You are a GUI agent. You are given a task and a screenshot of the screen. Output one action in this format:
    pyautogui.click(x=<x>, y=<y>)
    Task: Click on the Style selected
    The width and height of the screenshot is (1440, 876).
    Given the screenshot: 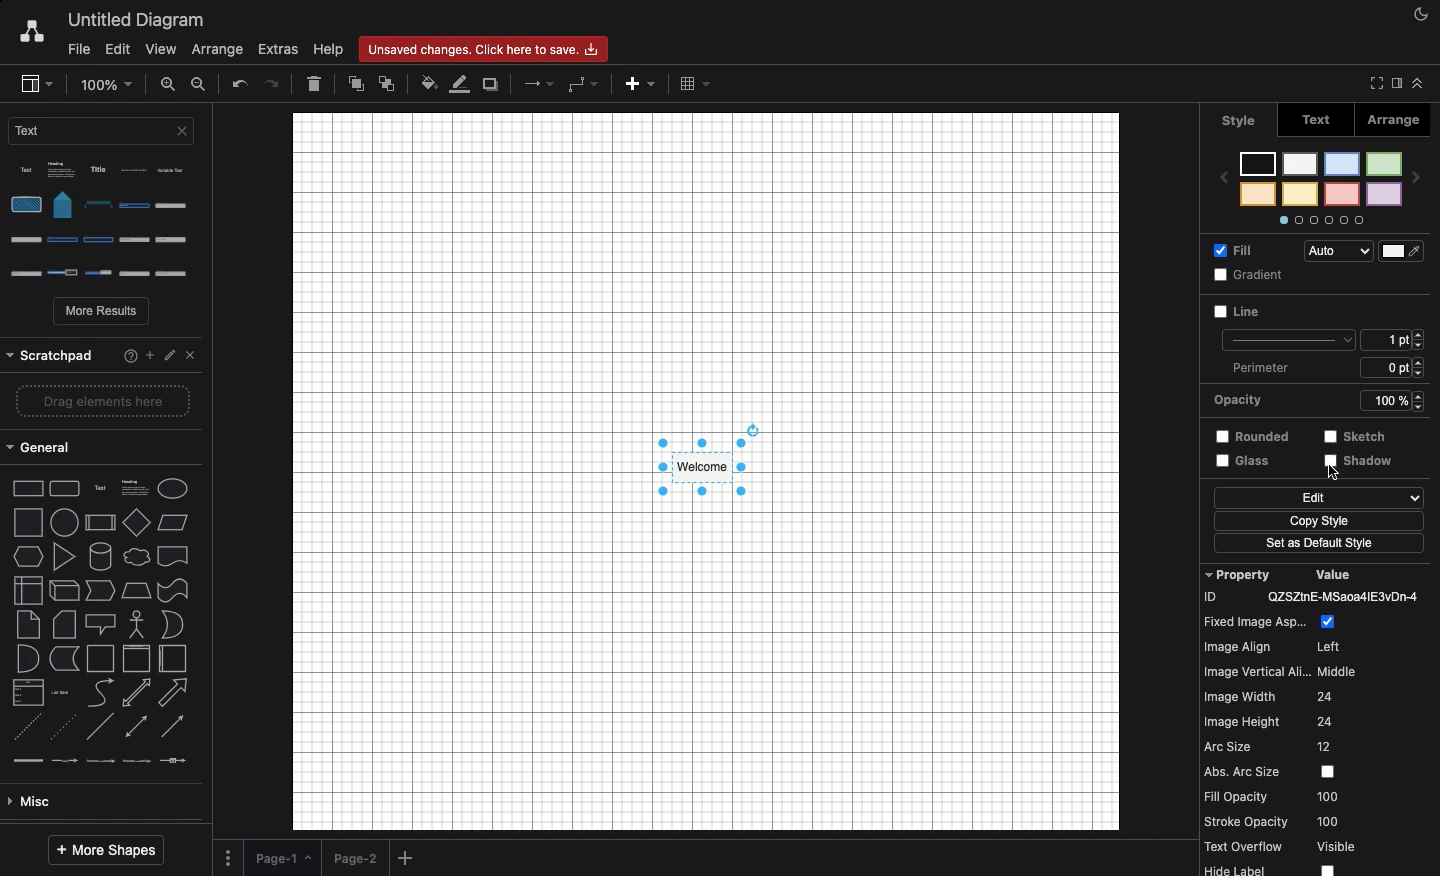 What is the action you would take?
    pyautogui.click(x=704, y=468)
    